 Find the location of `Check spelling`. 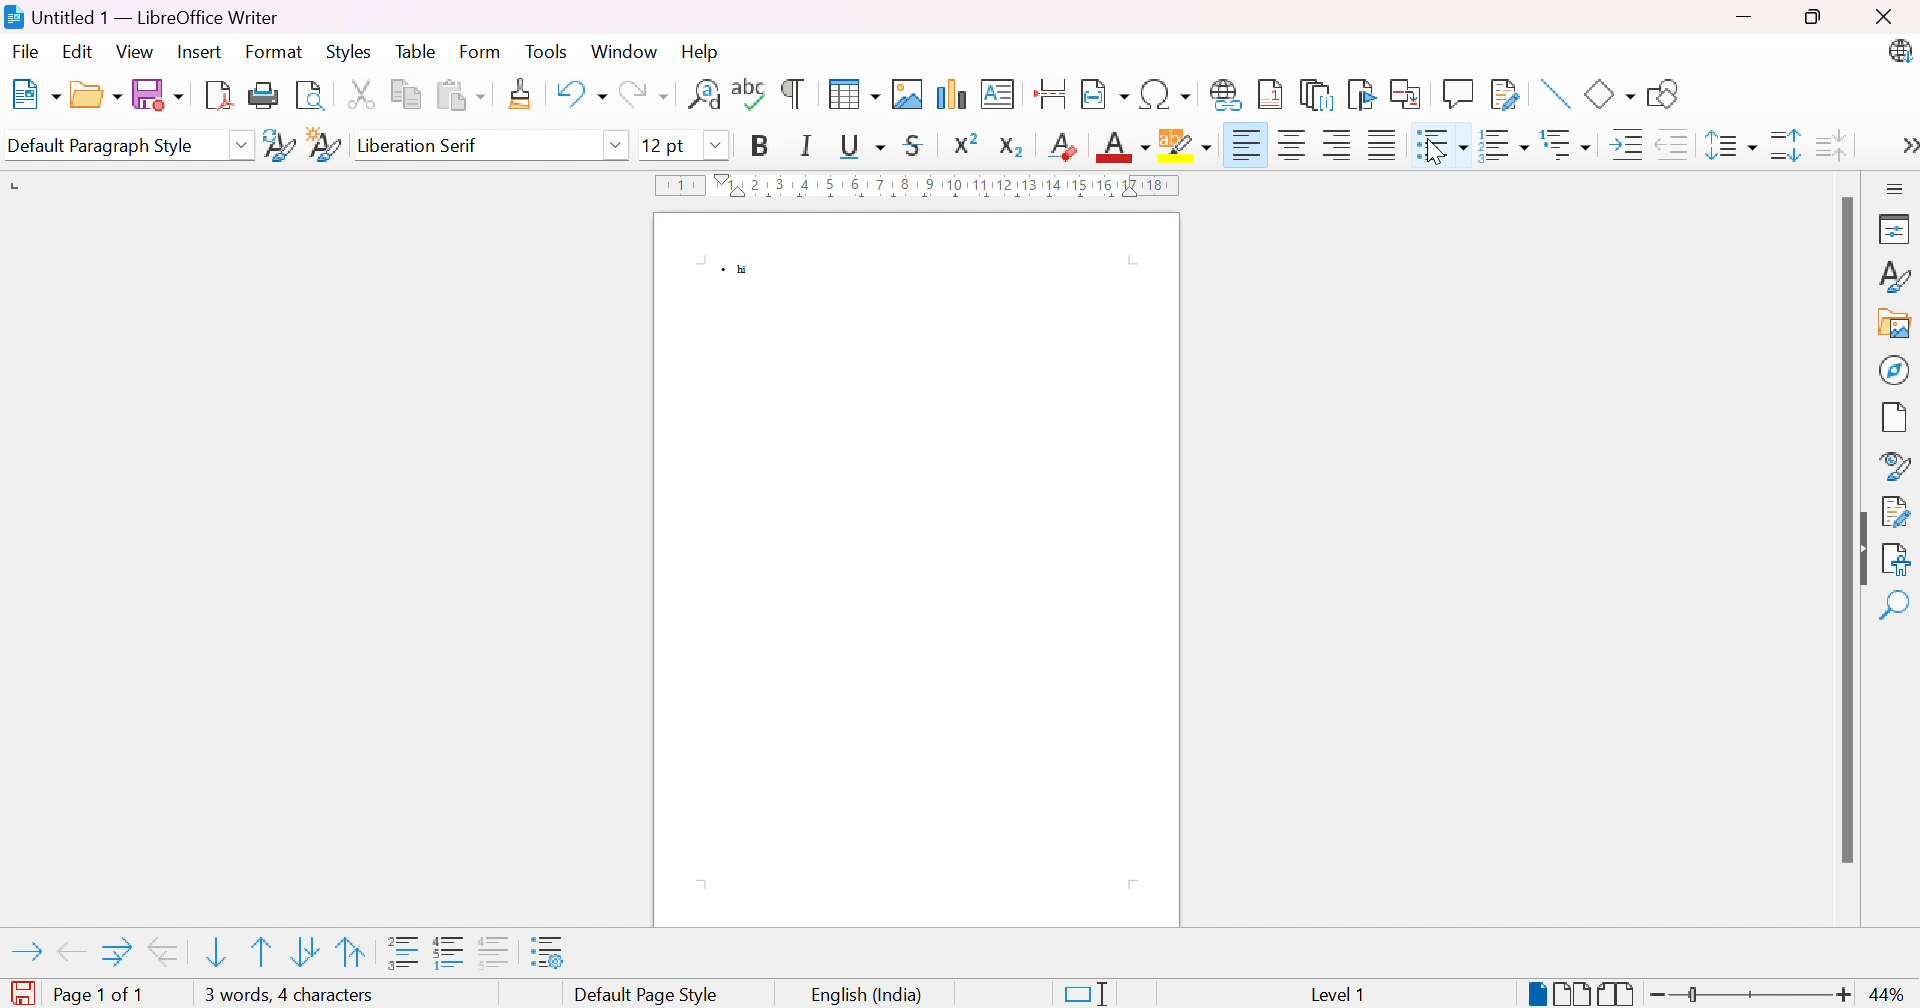

Check spelling is located at coordinates (750, 92).